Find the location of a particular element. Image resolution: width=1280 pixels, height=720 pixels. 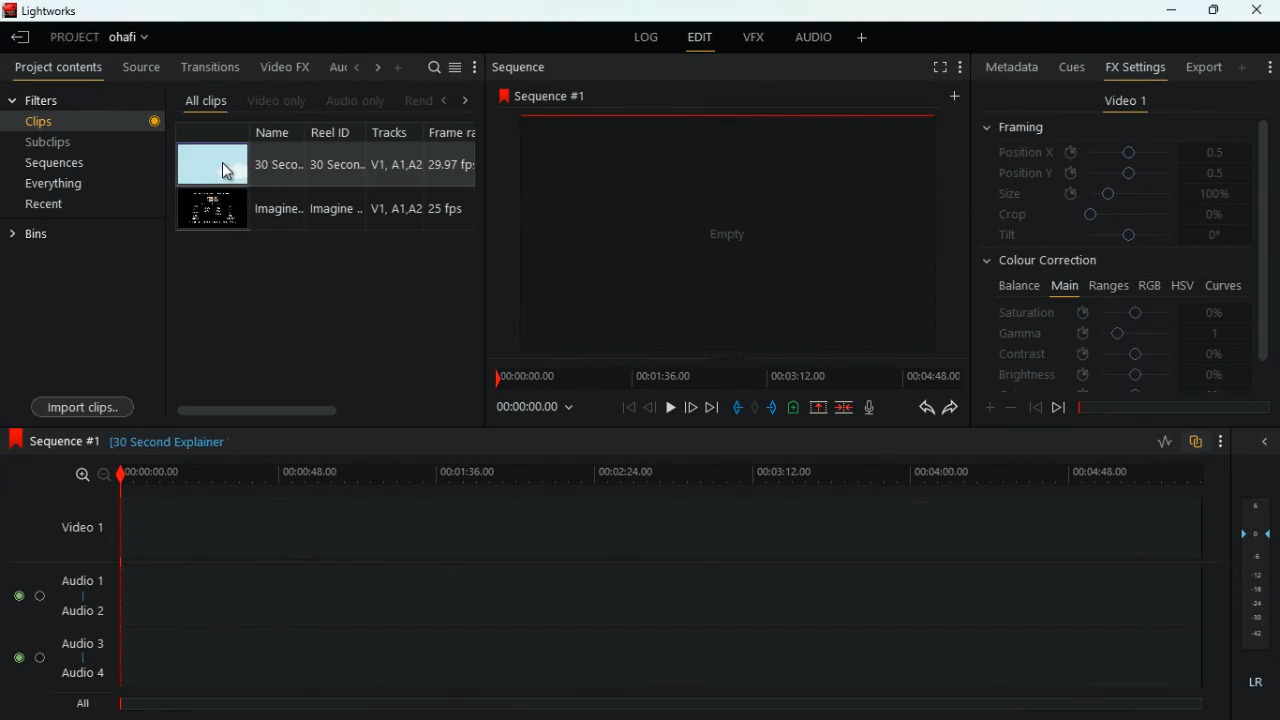

frame is located at coordinates (457, 131).